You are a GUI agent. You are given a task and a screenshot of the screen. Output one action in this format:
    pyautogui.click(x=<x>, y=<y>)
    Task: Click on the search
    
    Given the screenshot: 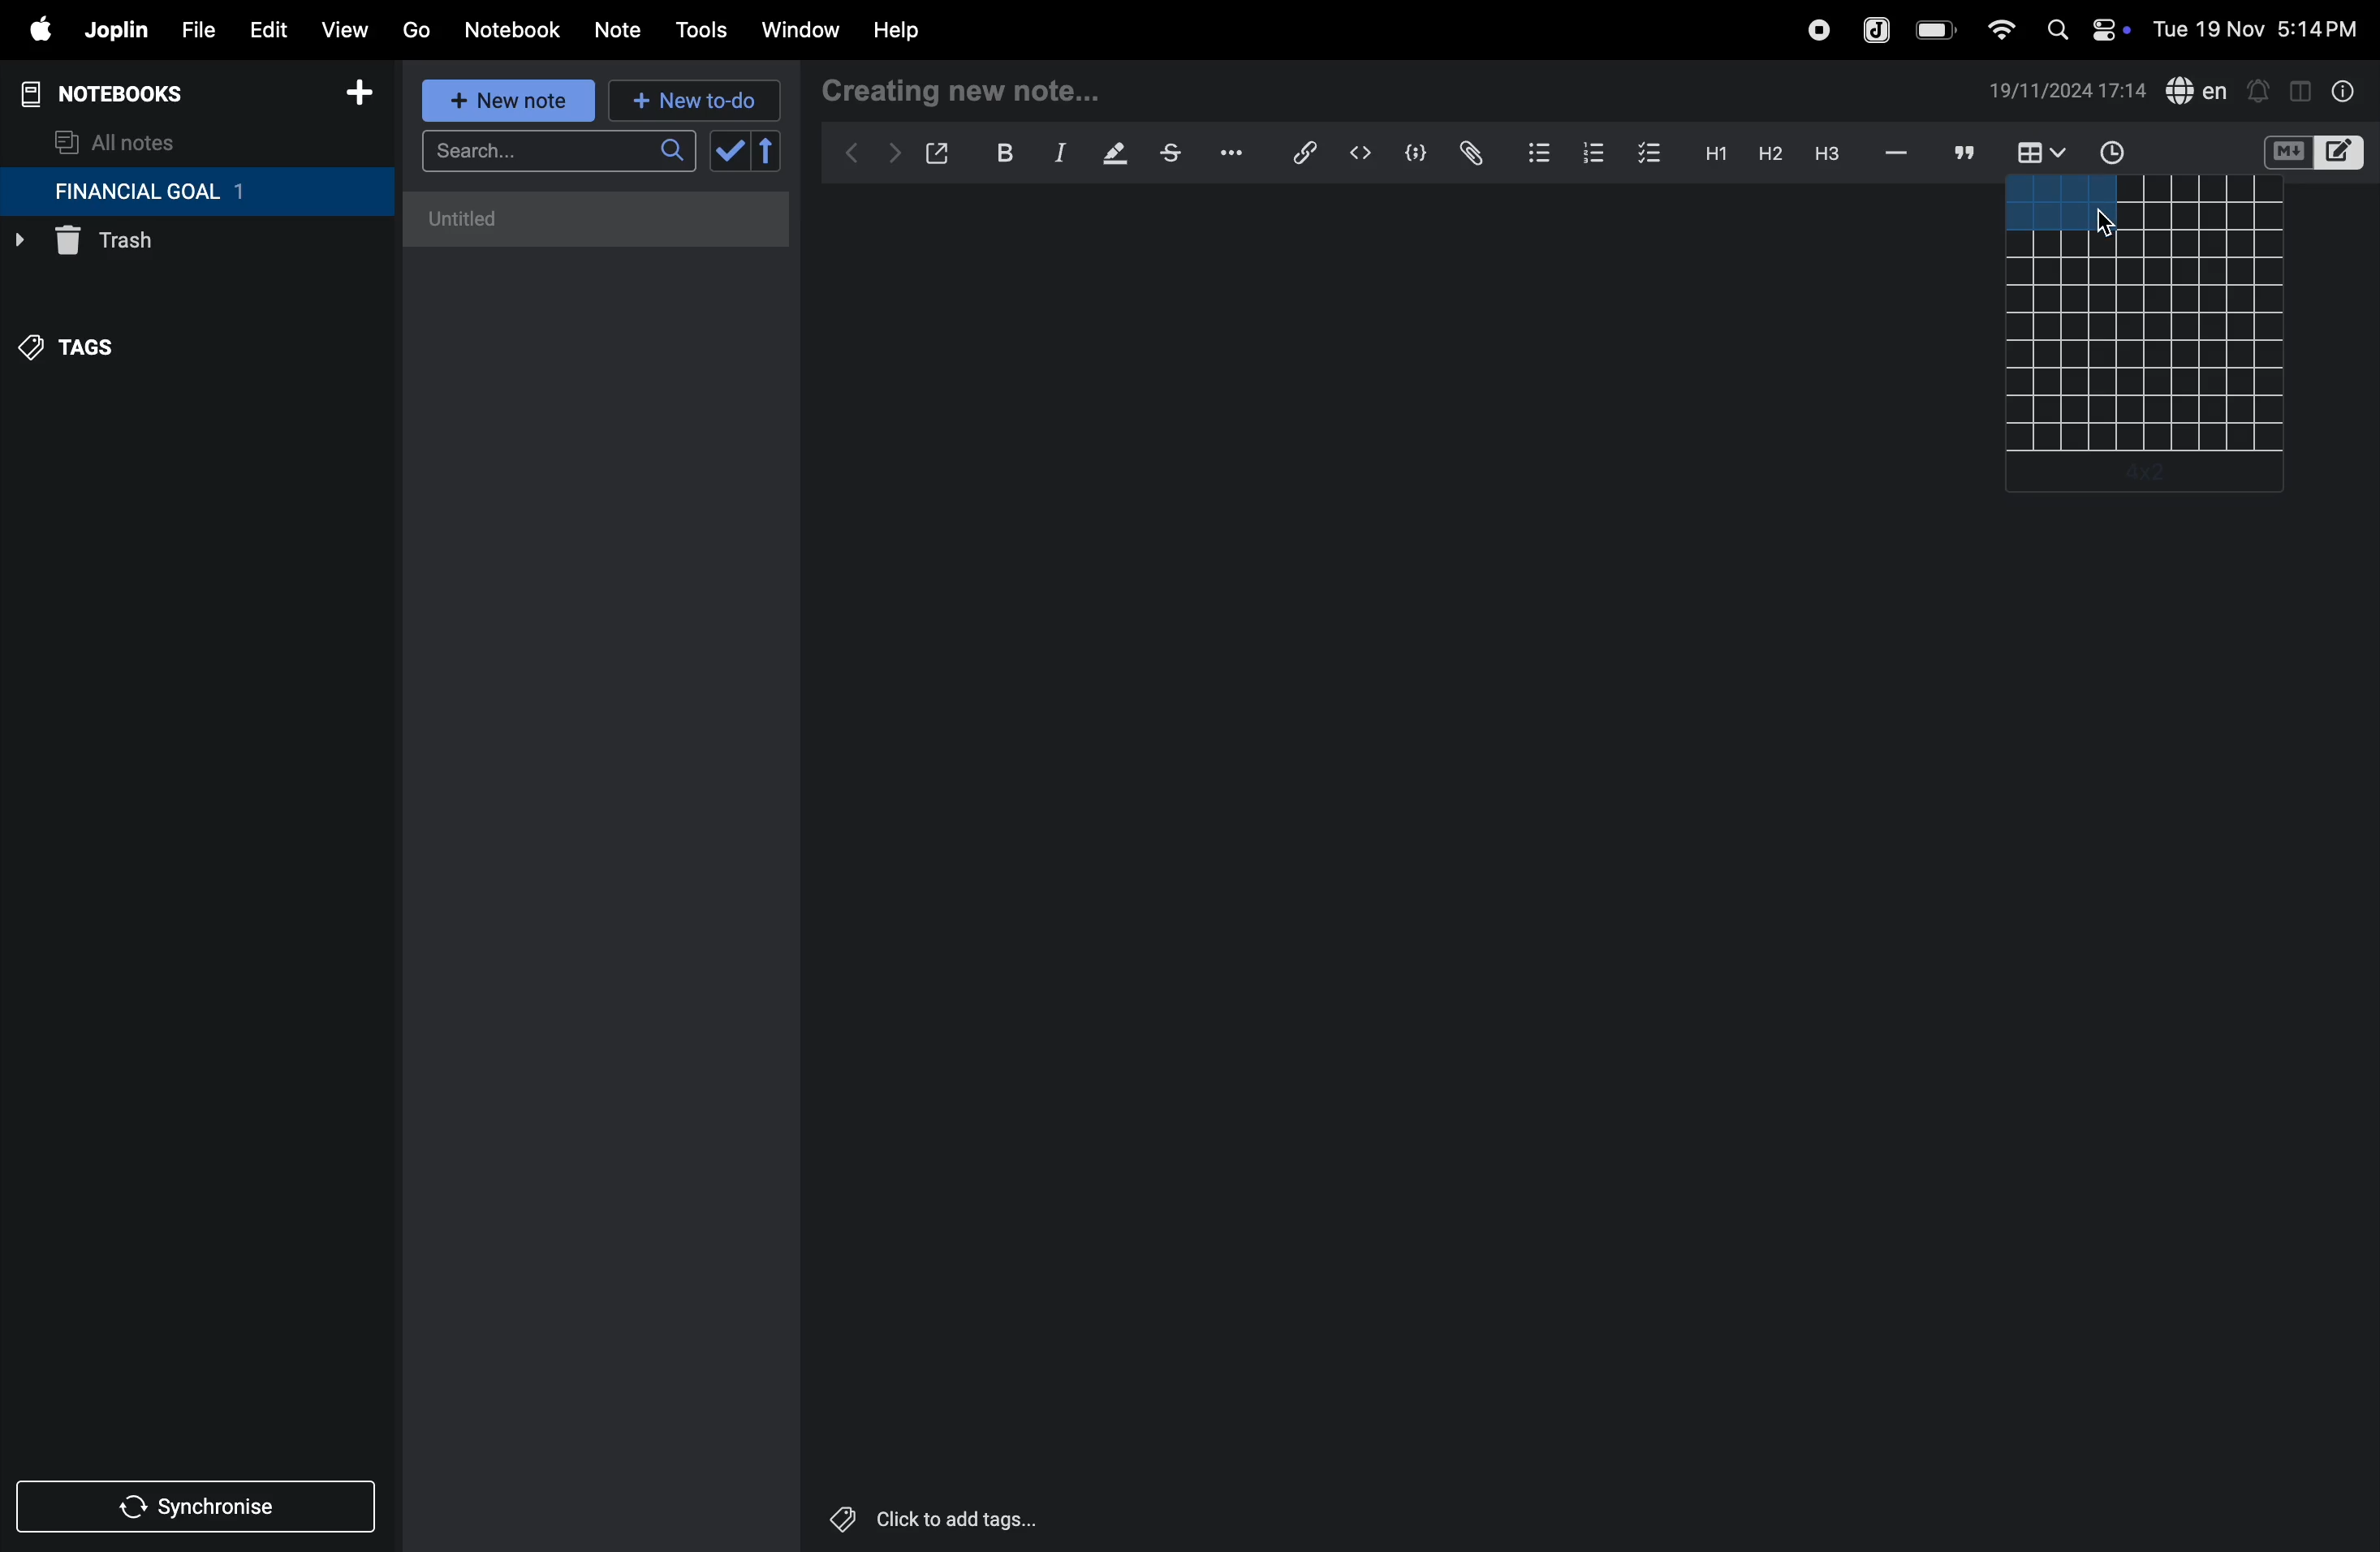 What is the action you would take?
    pyautogui.click(x=558, y=151)
    